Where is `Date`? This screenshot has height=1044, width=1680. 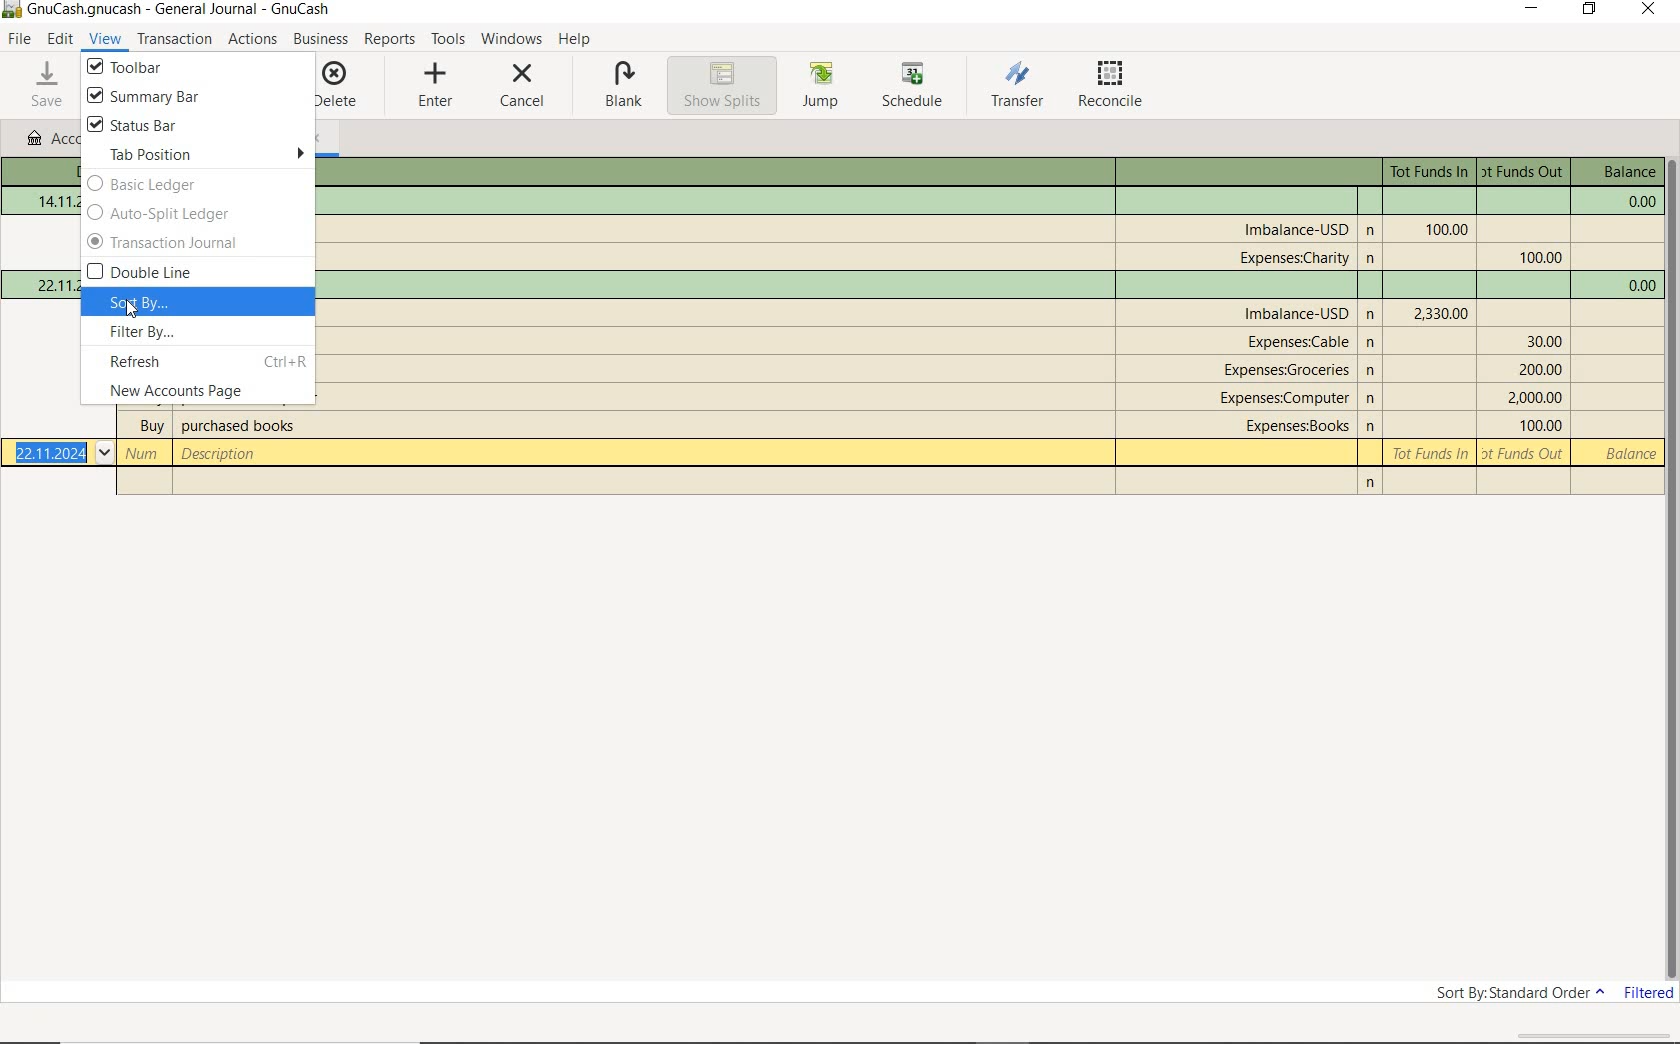
Date is located at coordinates (51, 453).